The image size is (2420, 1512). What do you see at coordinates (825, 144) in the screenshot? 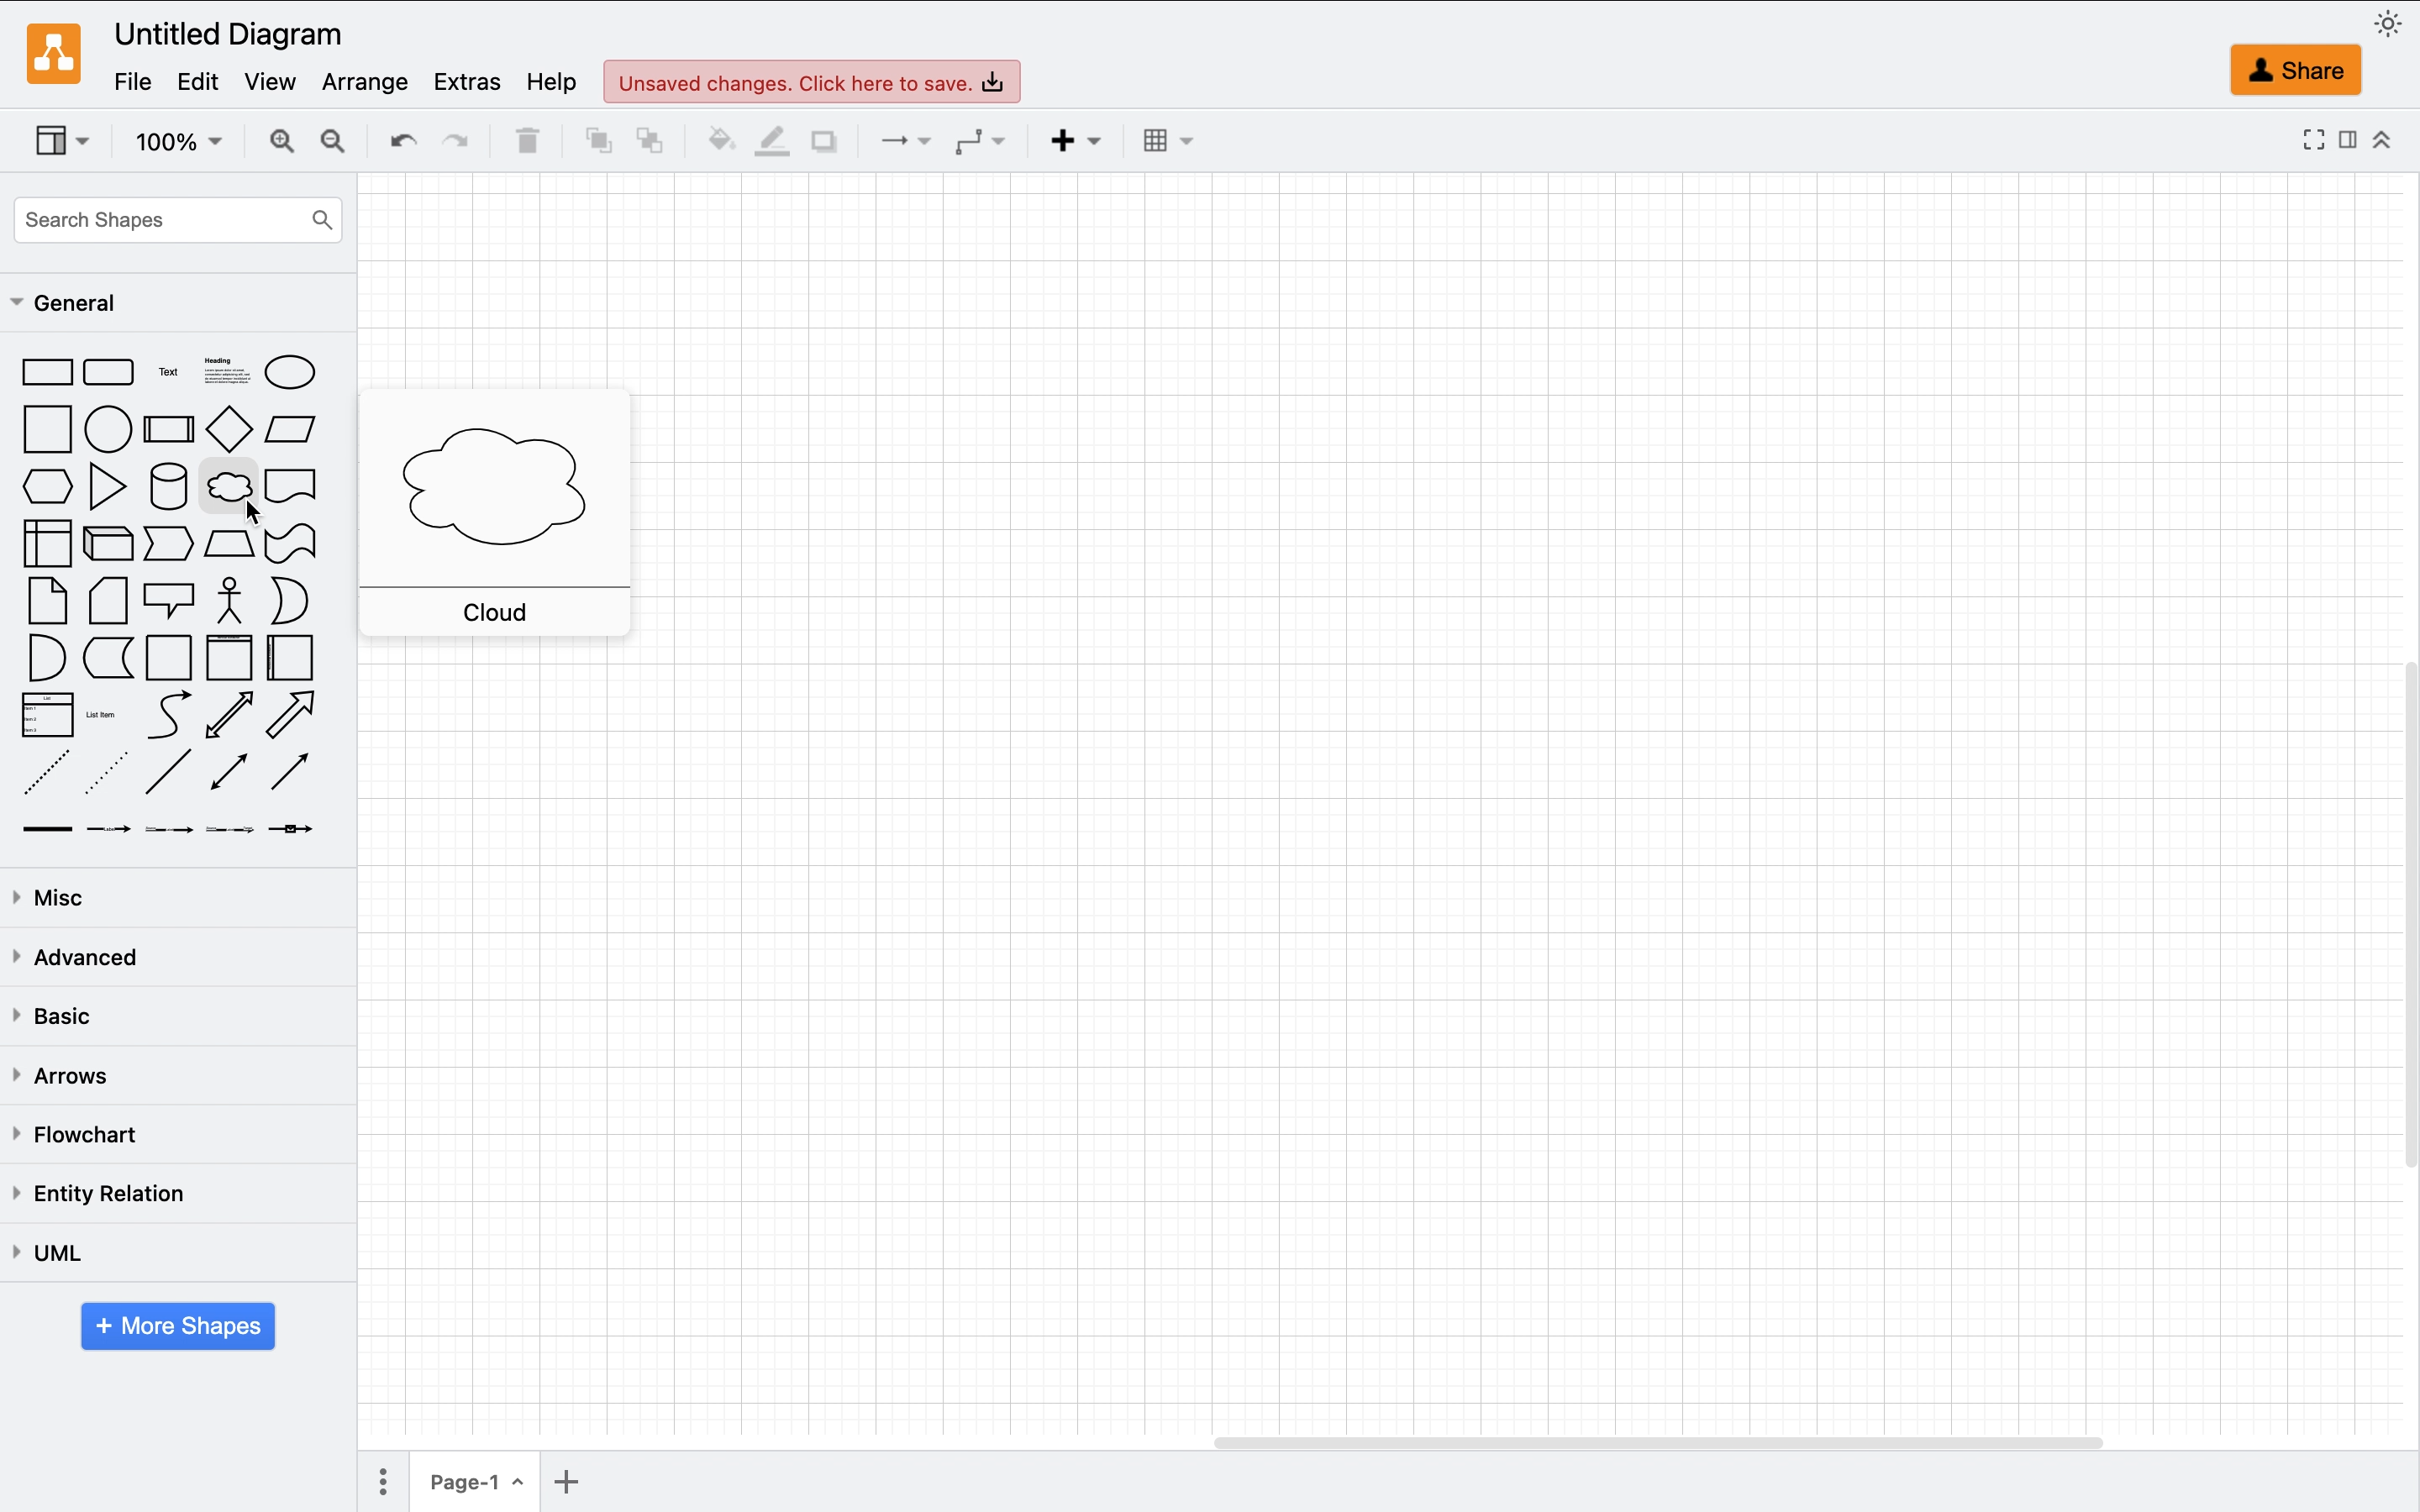
I see `shadow` at bounding box center [825, 144].